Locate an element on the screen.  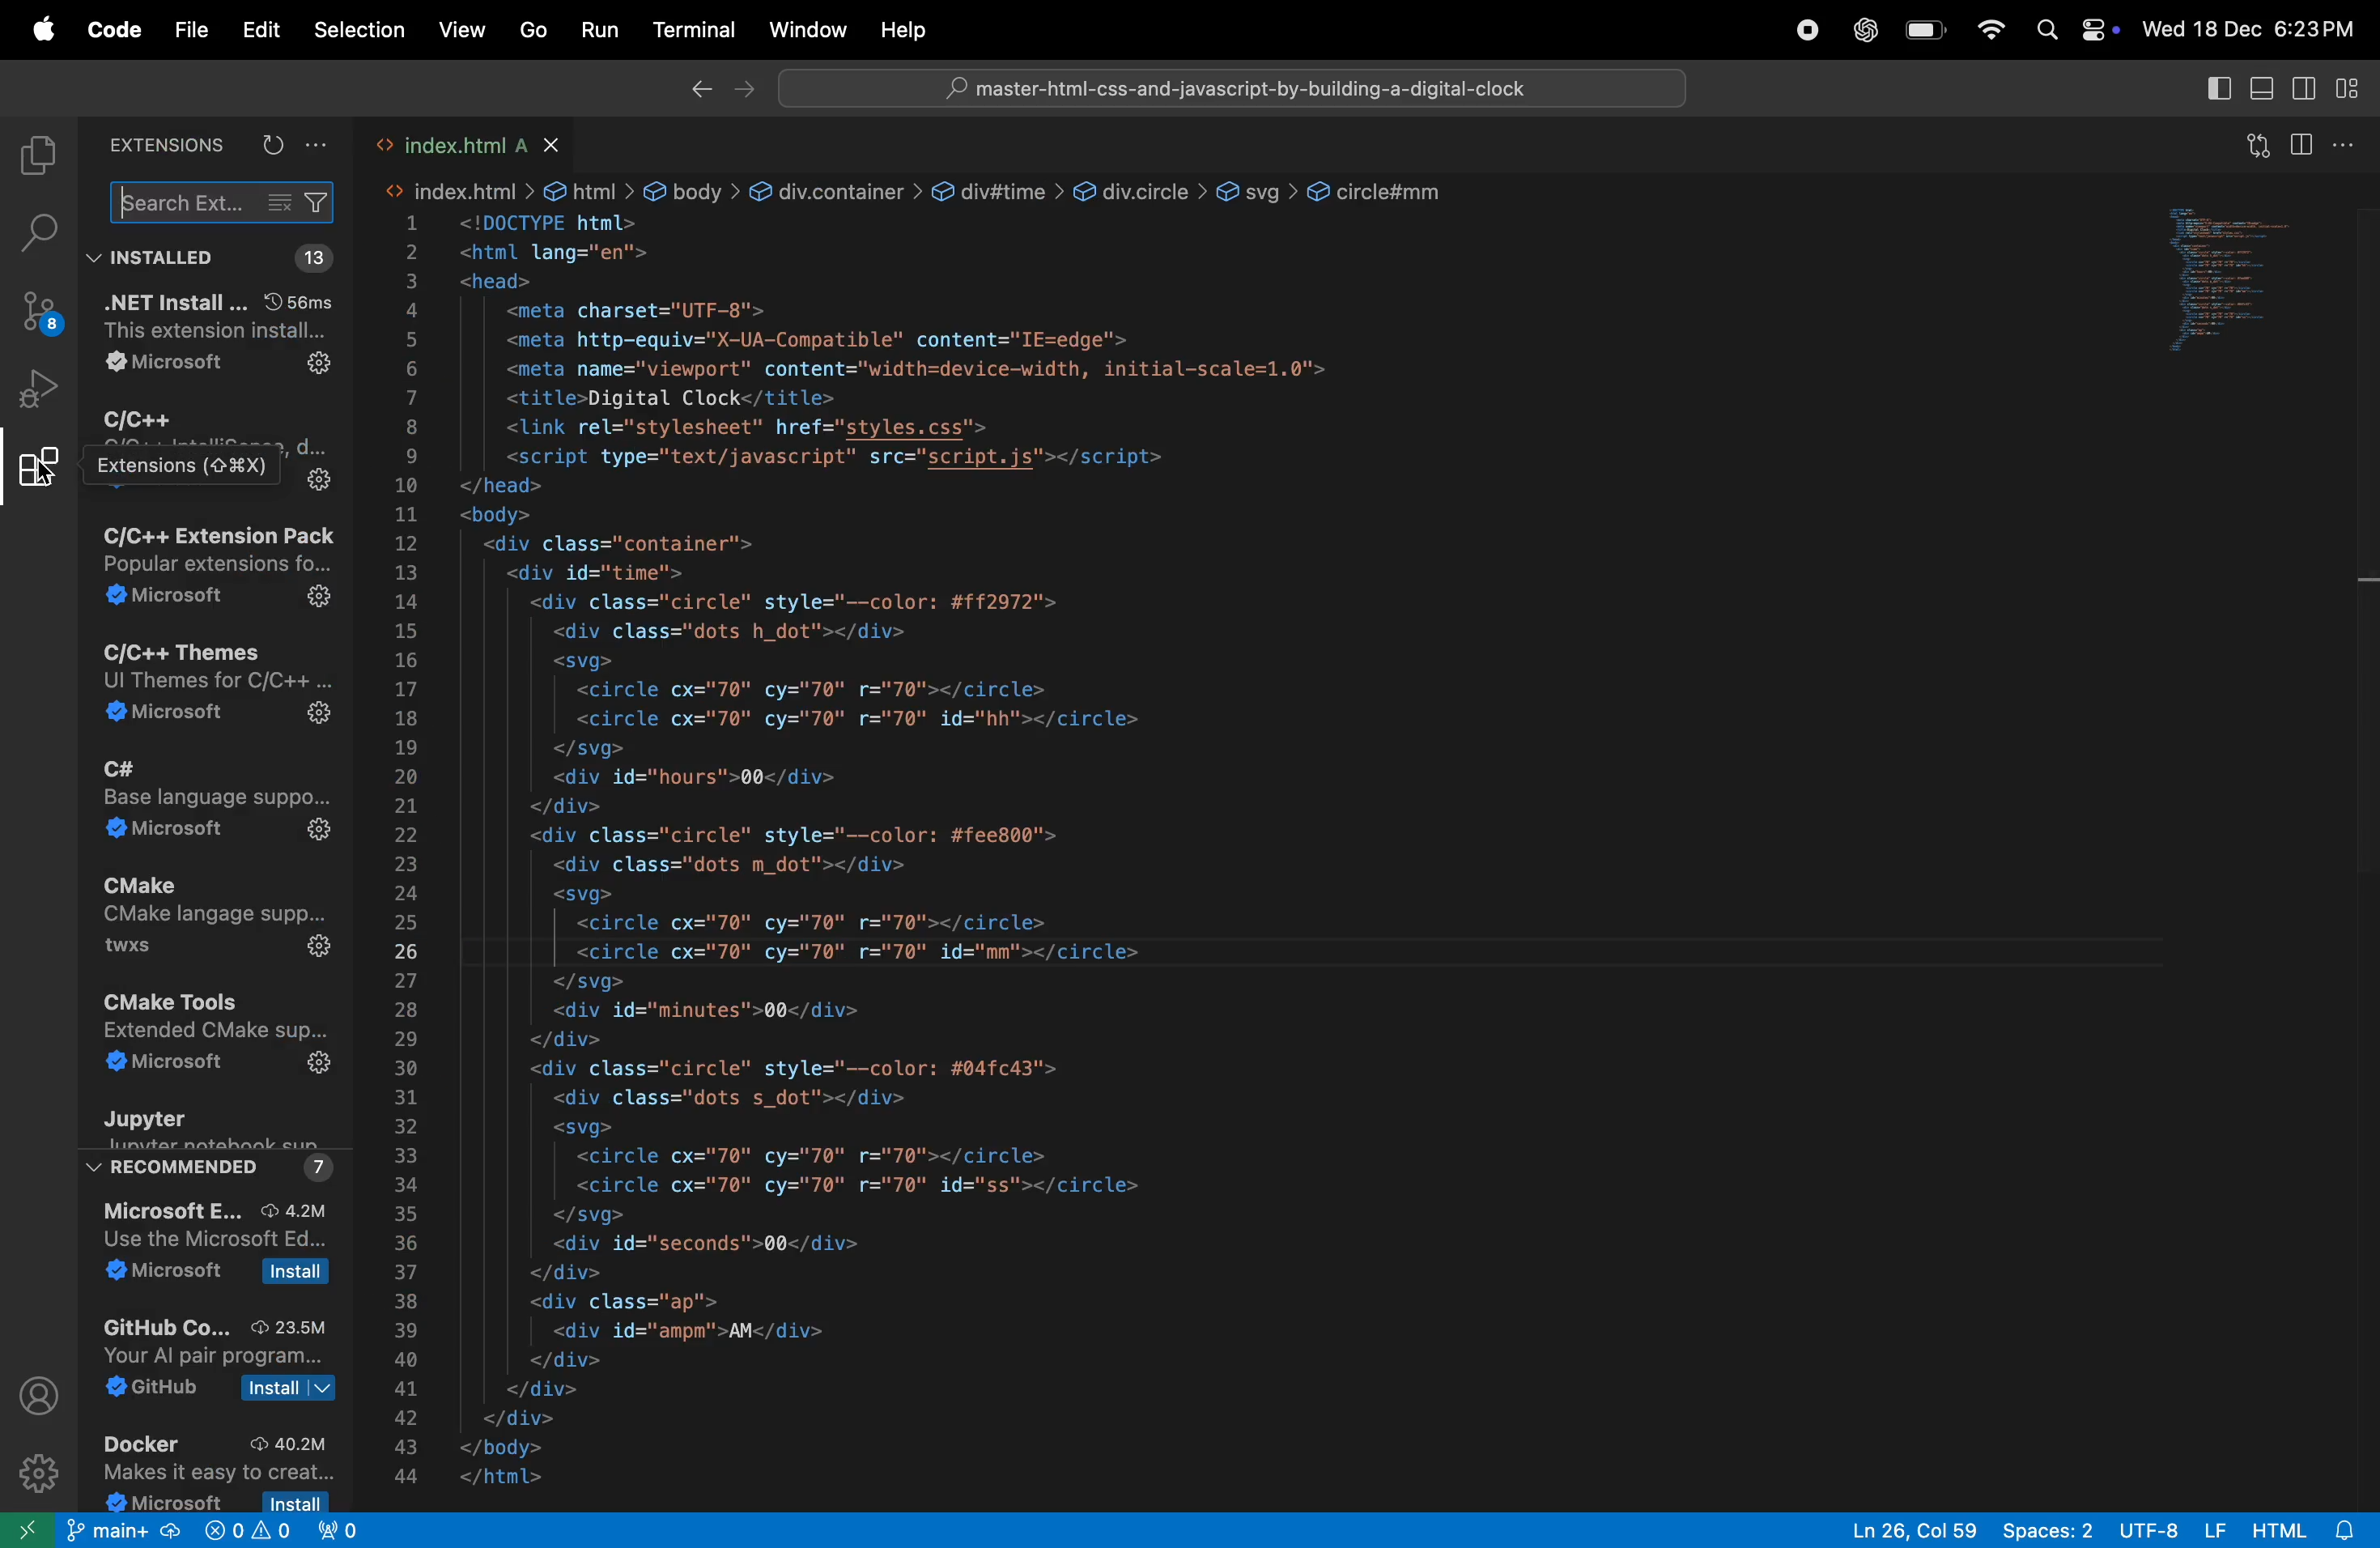
cursor is located at coordinates (128, 202).